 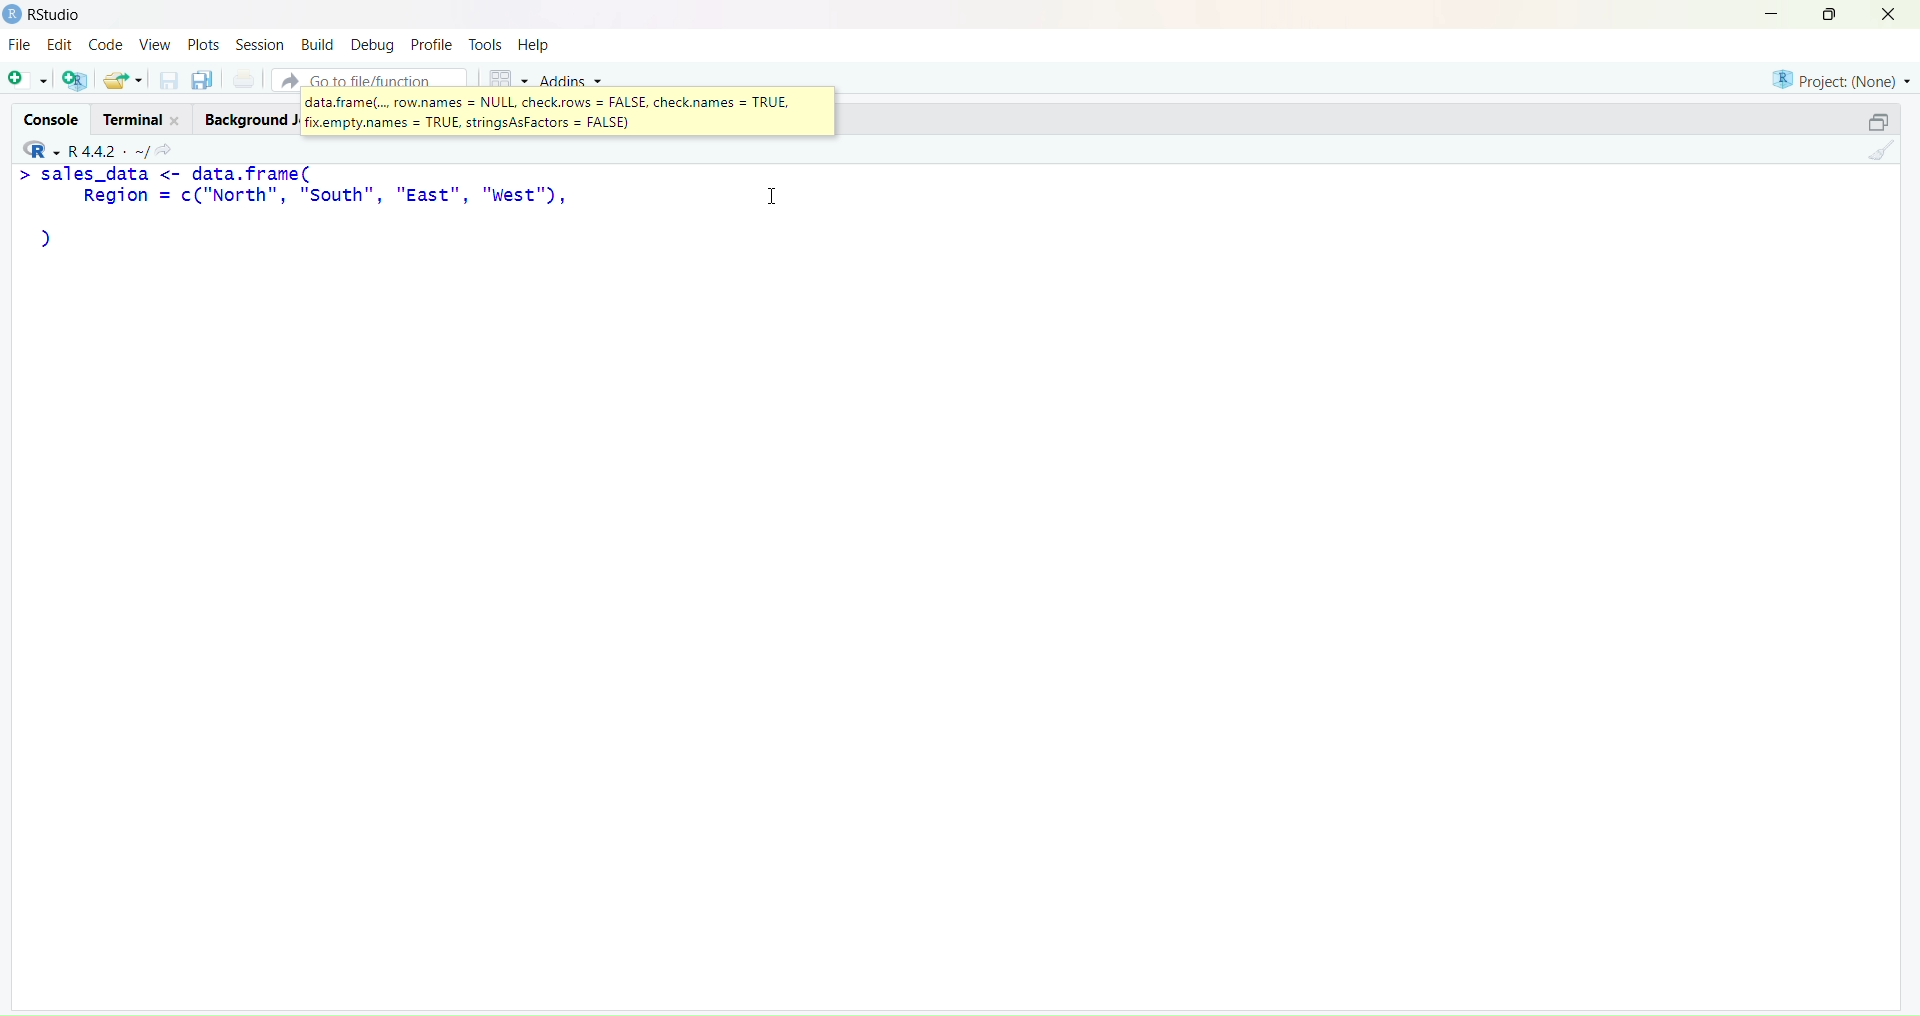 What do you see at coordinates (111, 147) in the screenshot?
I see `- R442 - ~/` at bounding box center [111, 147].